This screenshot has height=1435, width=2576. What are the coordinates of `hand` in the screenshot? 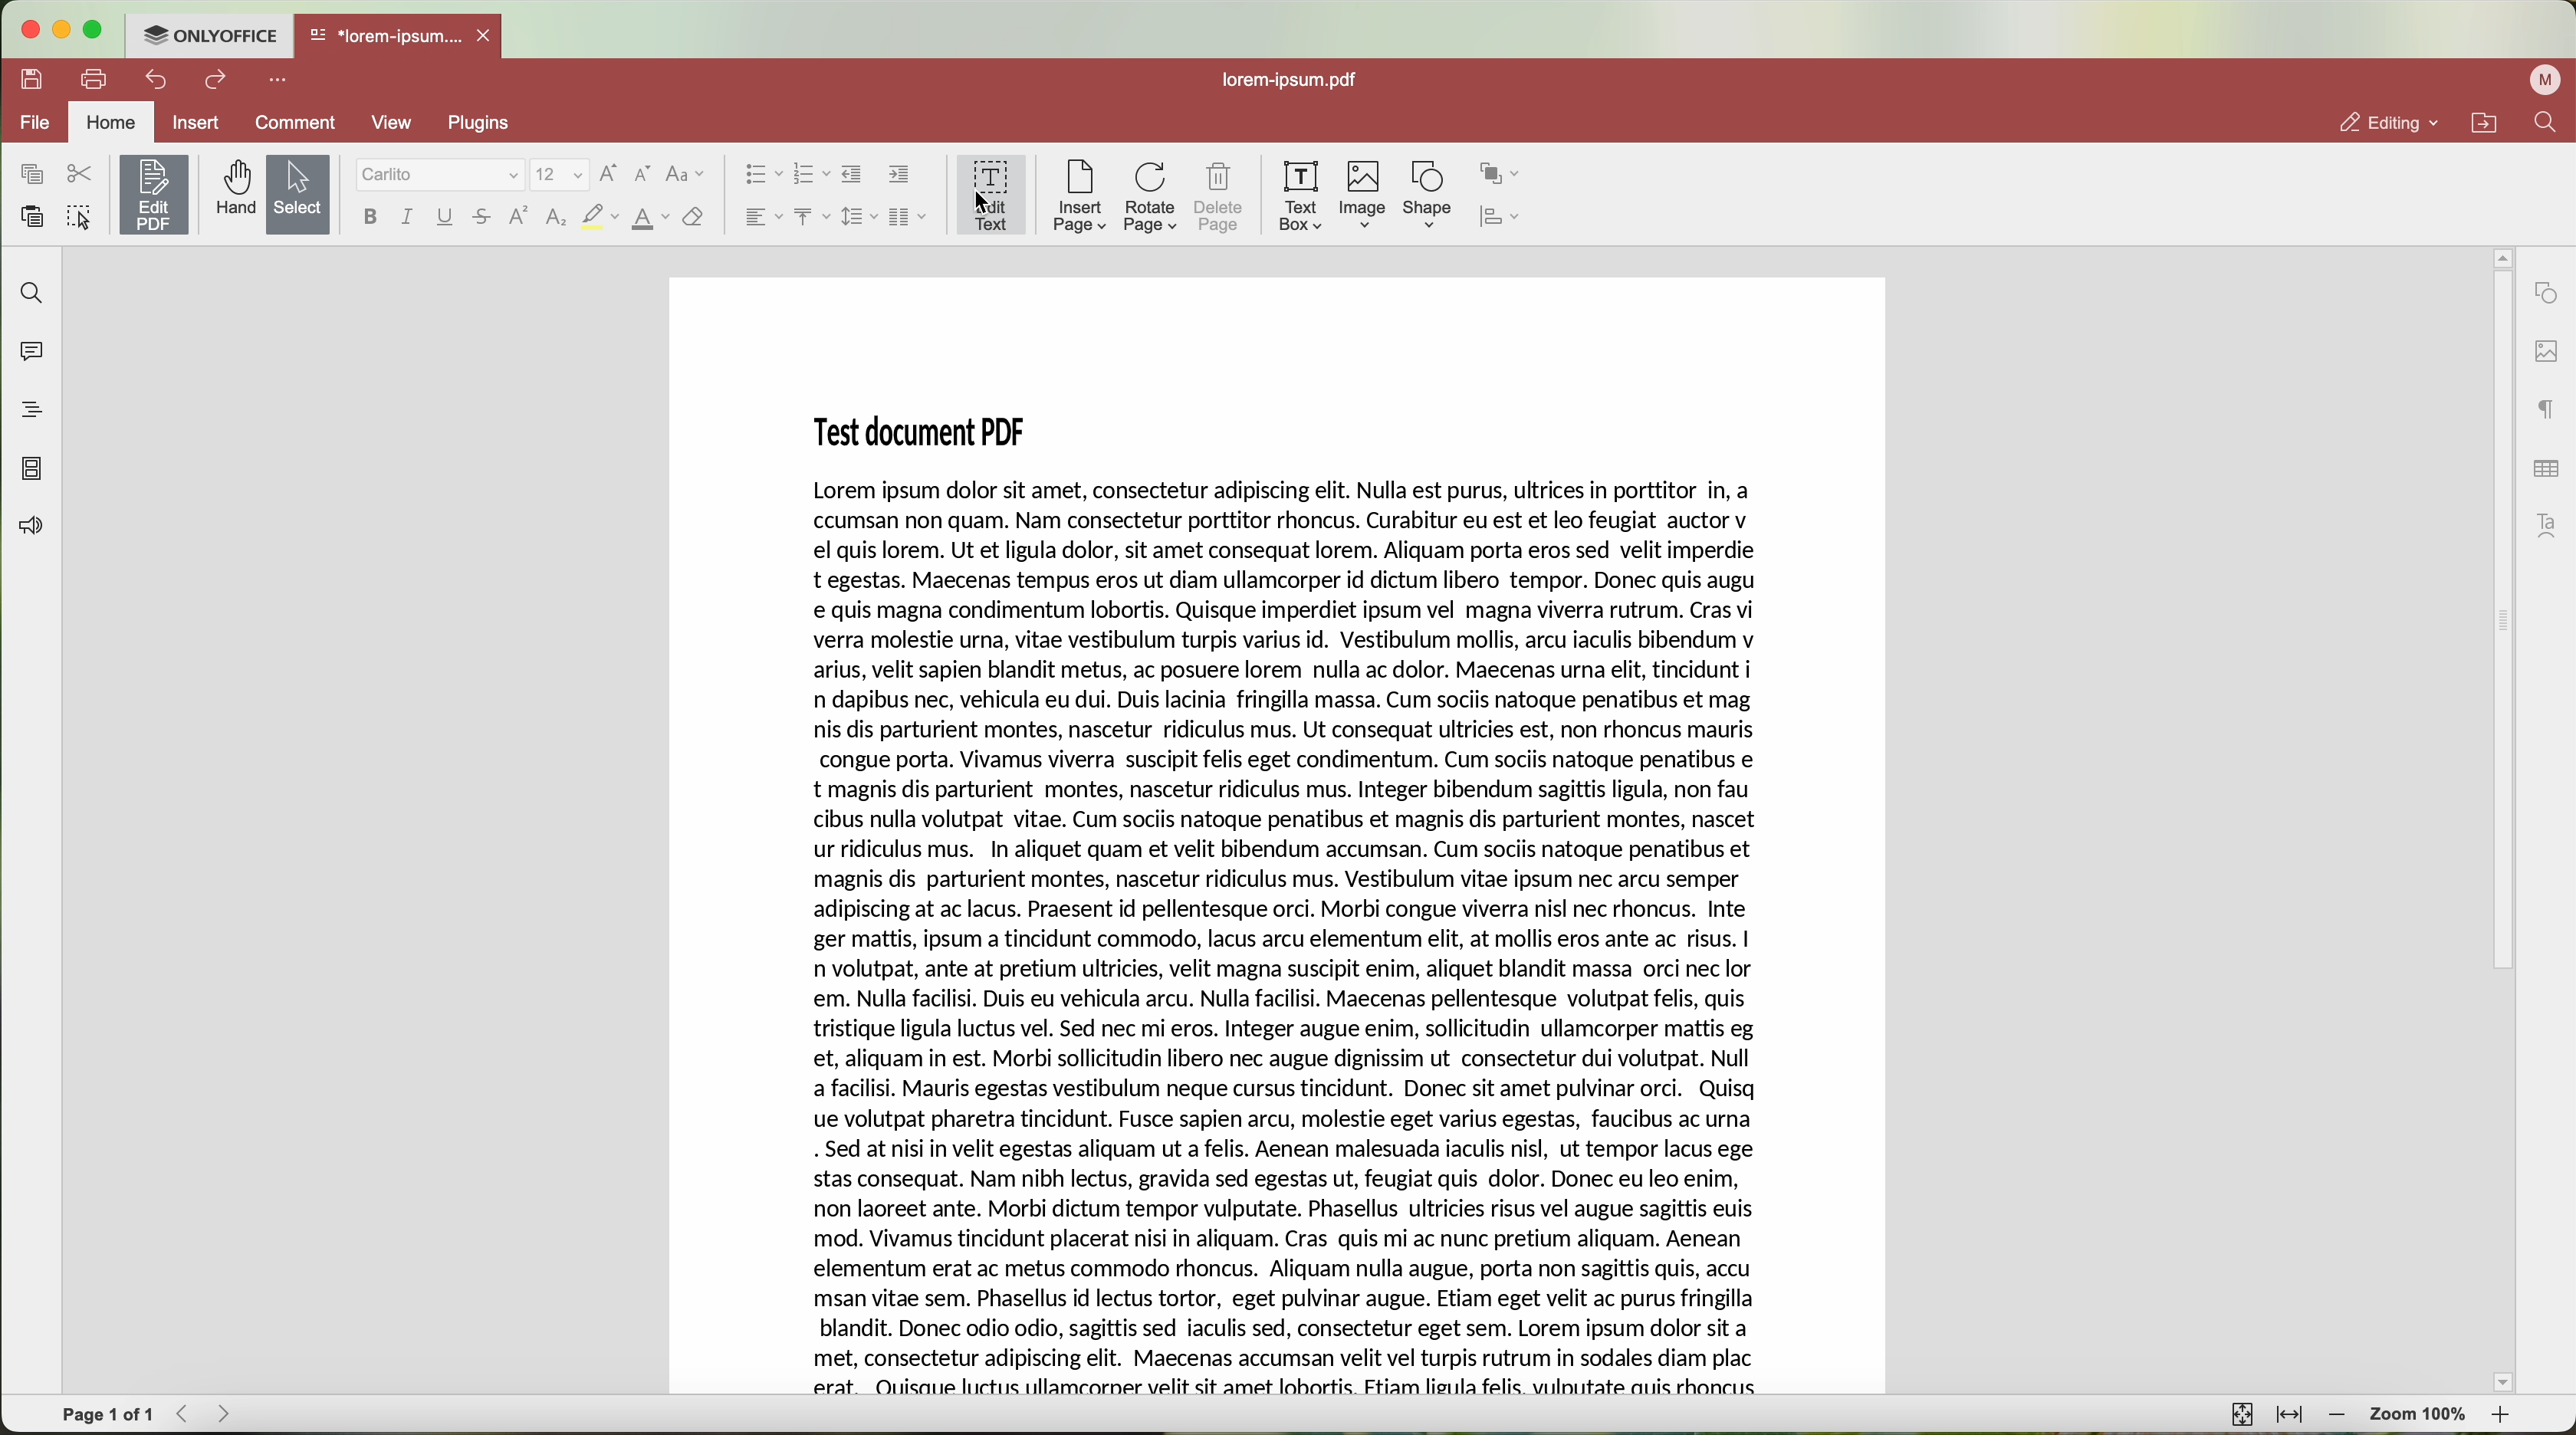 It's located at (231, 194).